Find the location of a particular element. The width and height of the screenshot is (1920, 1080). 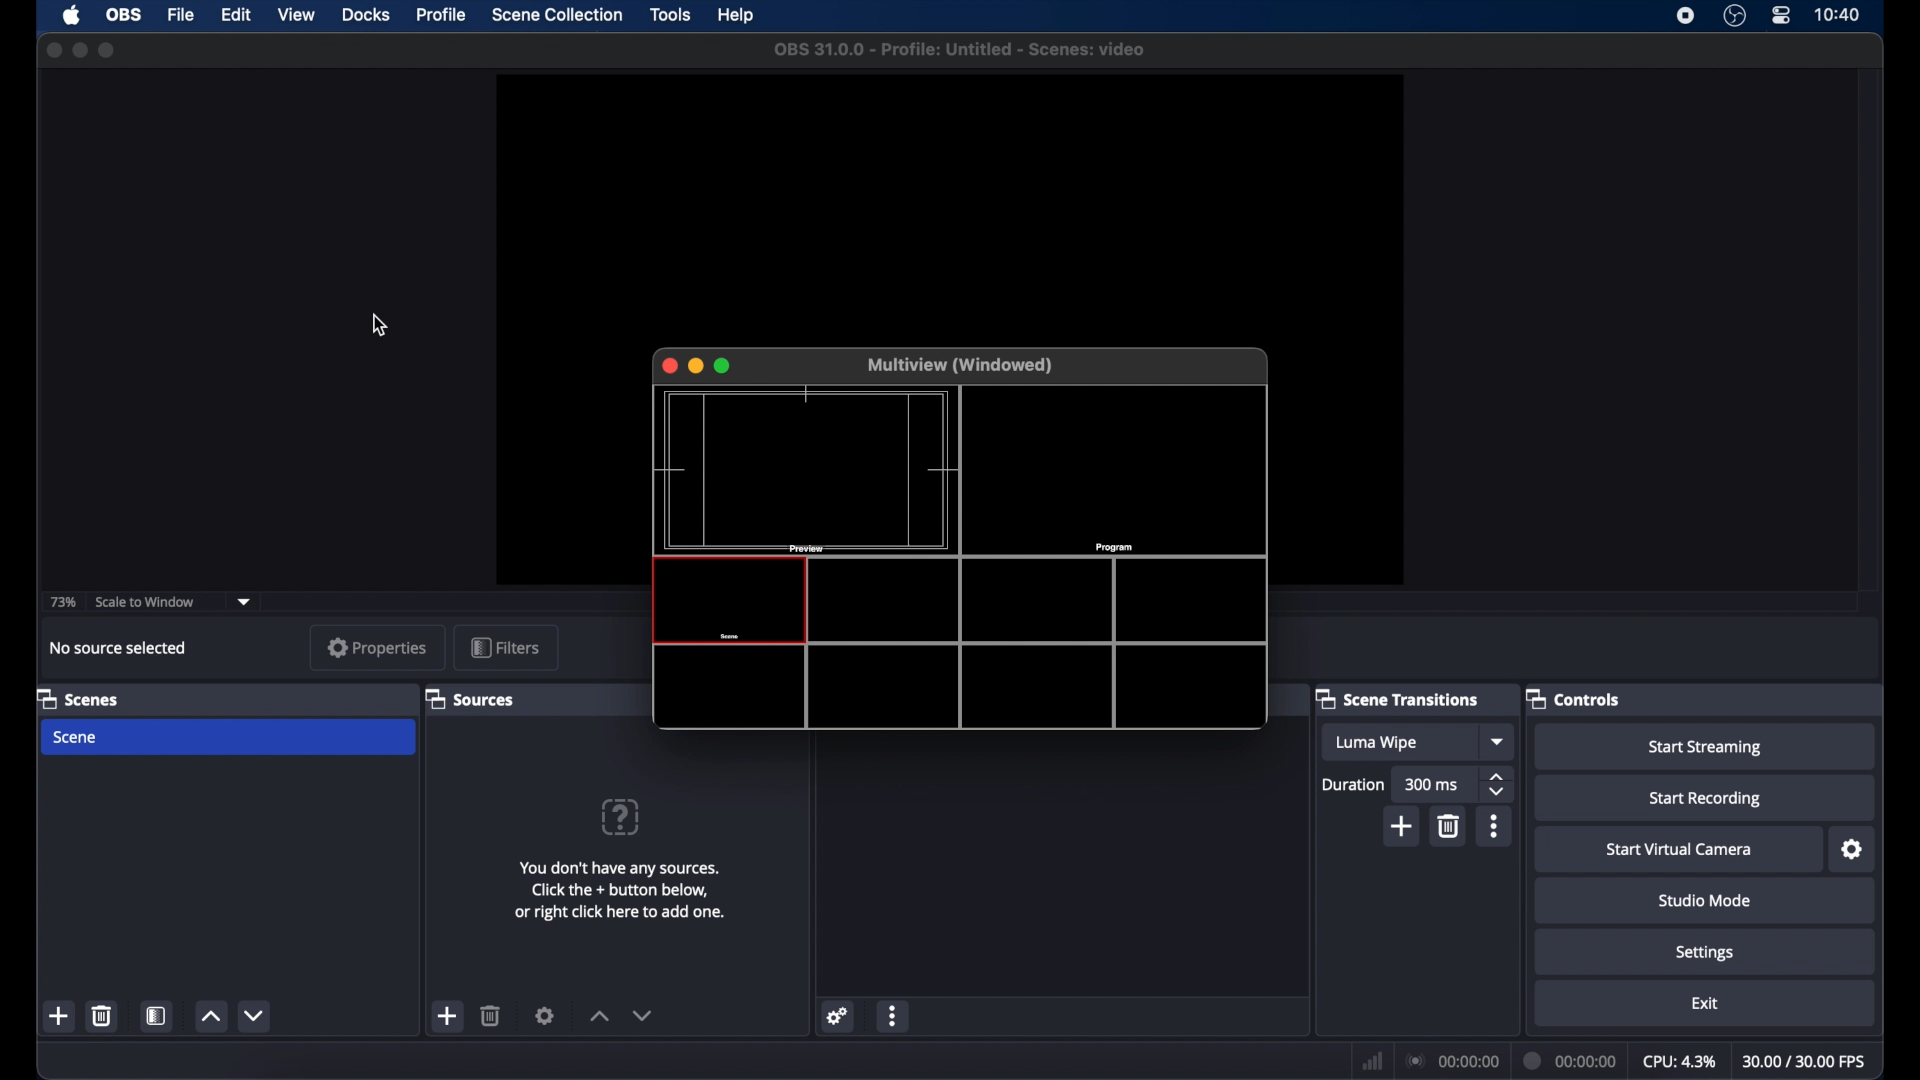

300 ms is located at coordinates (1434, 784).